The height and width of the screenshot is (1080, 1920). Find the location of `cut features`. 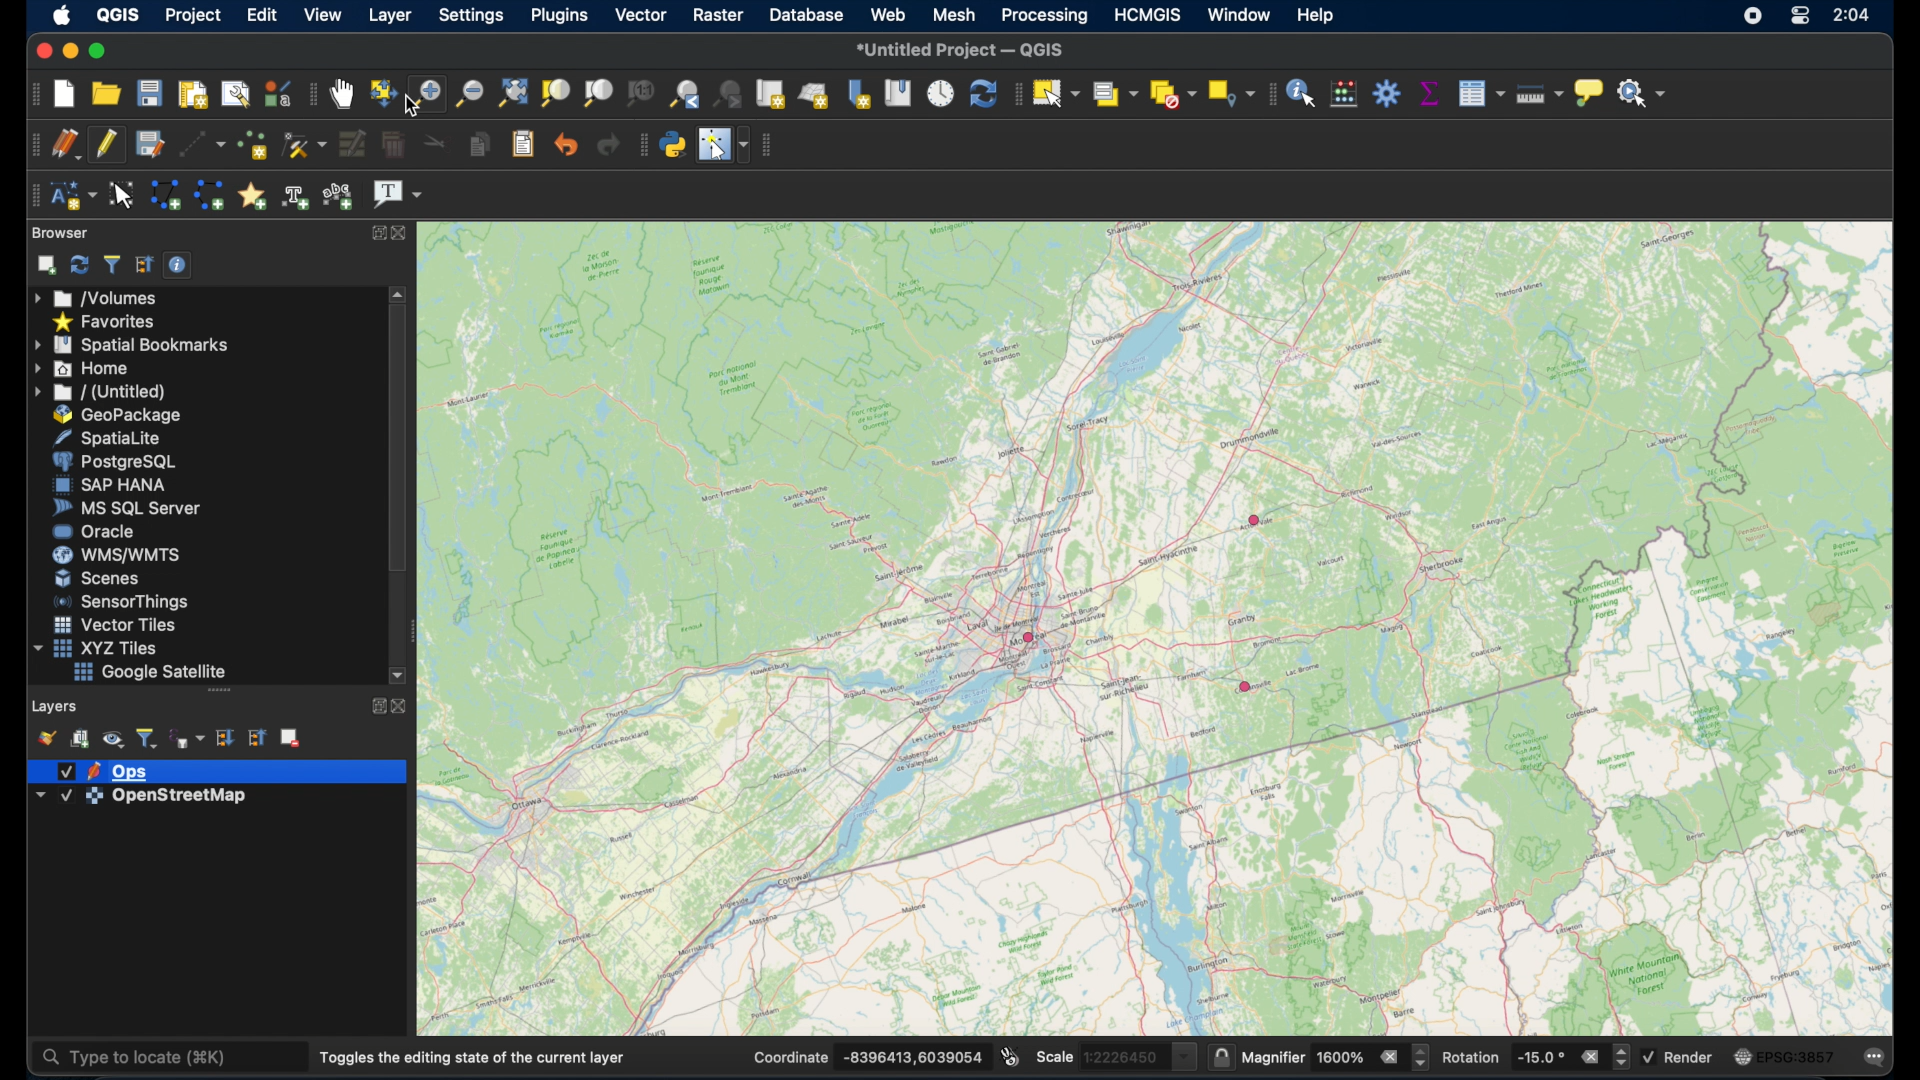

cut features is located at coordinates (434, 142).